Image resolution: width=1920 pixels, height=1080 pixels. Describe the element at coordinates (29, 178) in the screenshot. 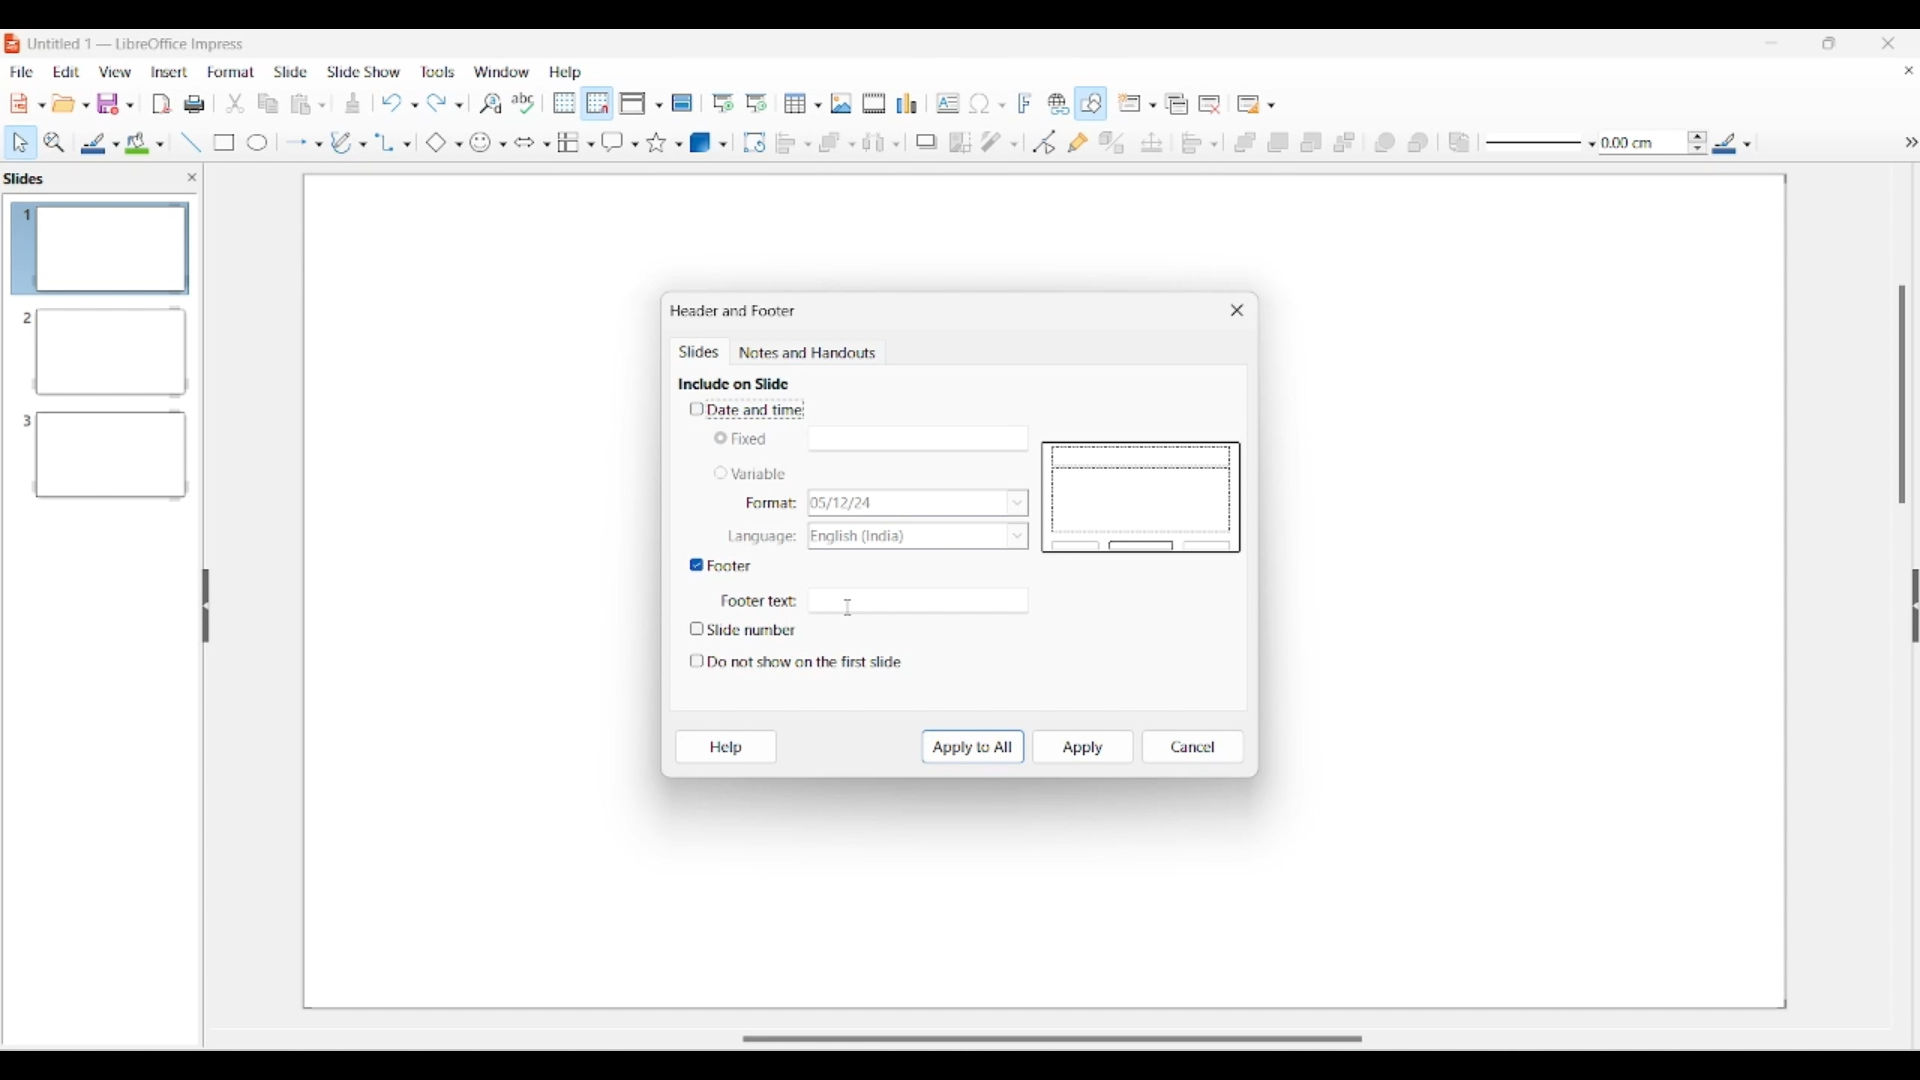

I see `Left pane title` at that location.